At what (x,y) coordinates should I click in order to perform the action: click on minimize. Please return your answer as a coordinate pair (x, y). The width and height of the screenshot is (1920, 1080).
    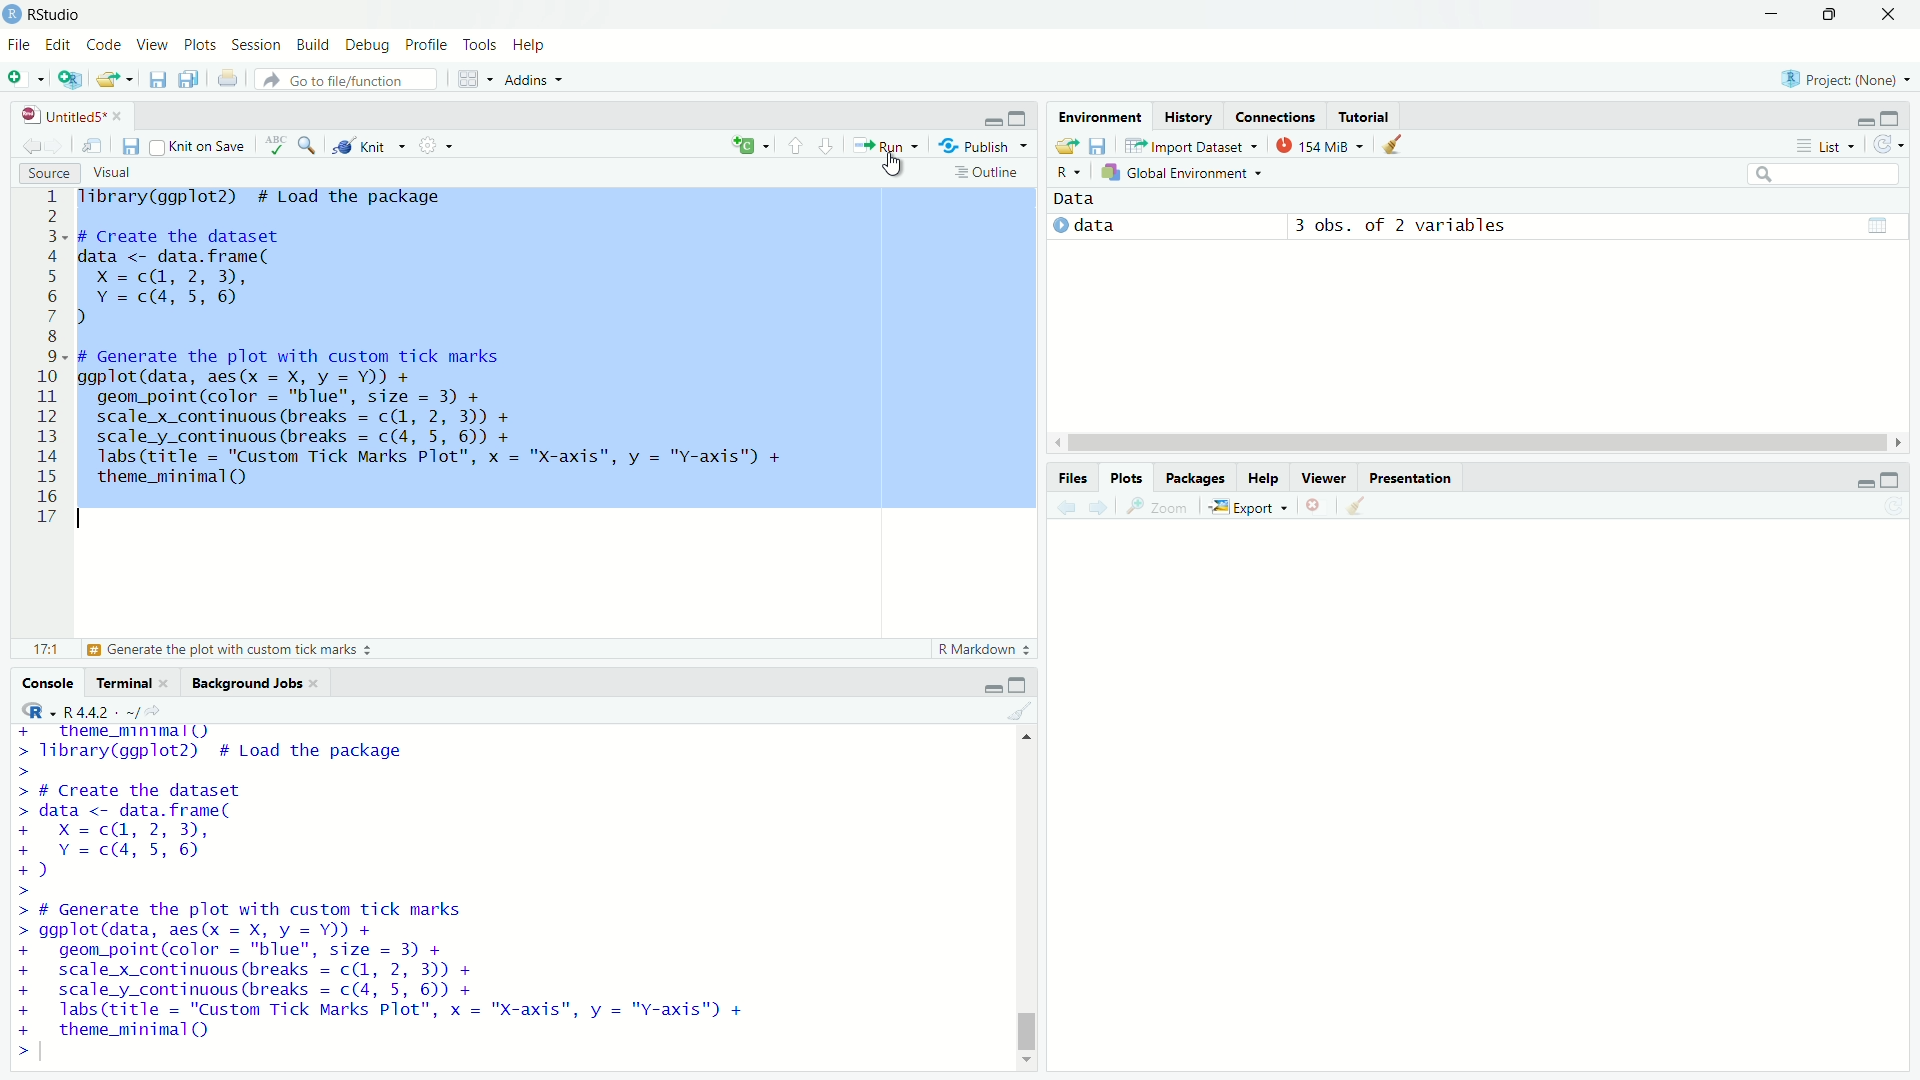
    Looking at the image, I should click on (1859, 483).